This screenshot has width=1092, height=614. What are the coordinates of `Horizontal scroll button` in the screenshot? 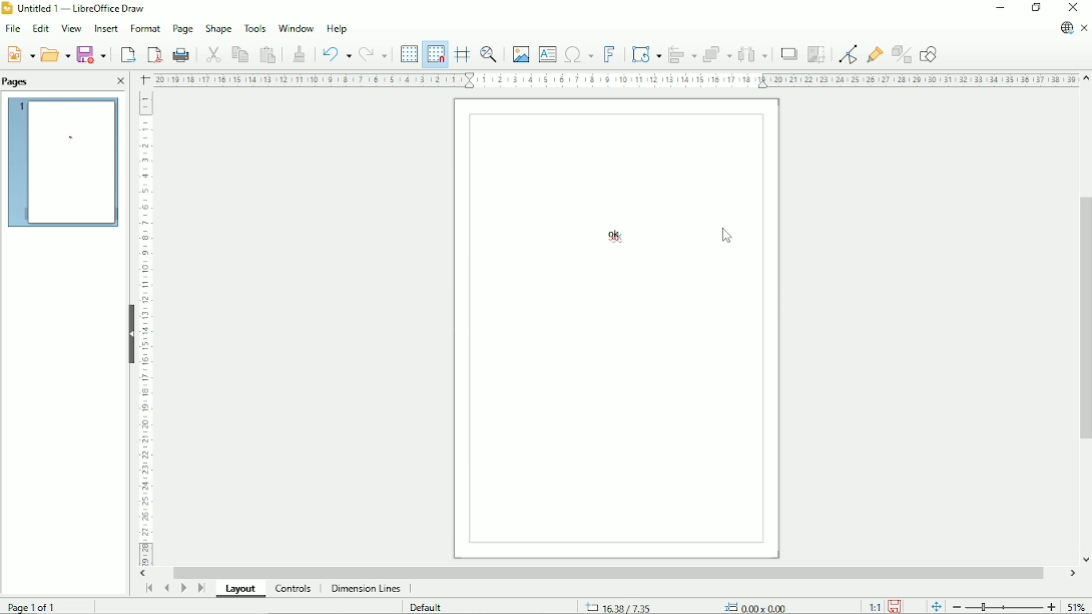 It's located at (1071, 573).